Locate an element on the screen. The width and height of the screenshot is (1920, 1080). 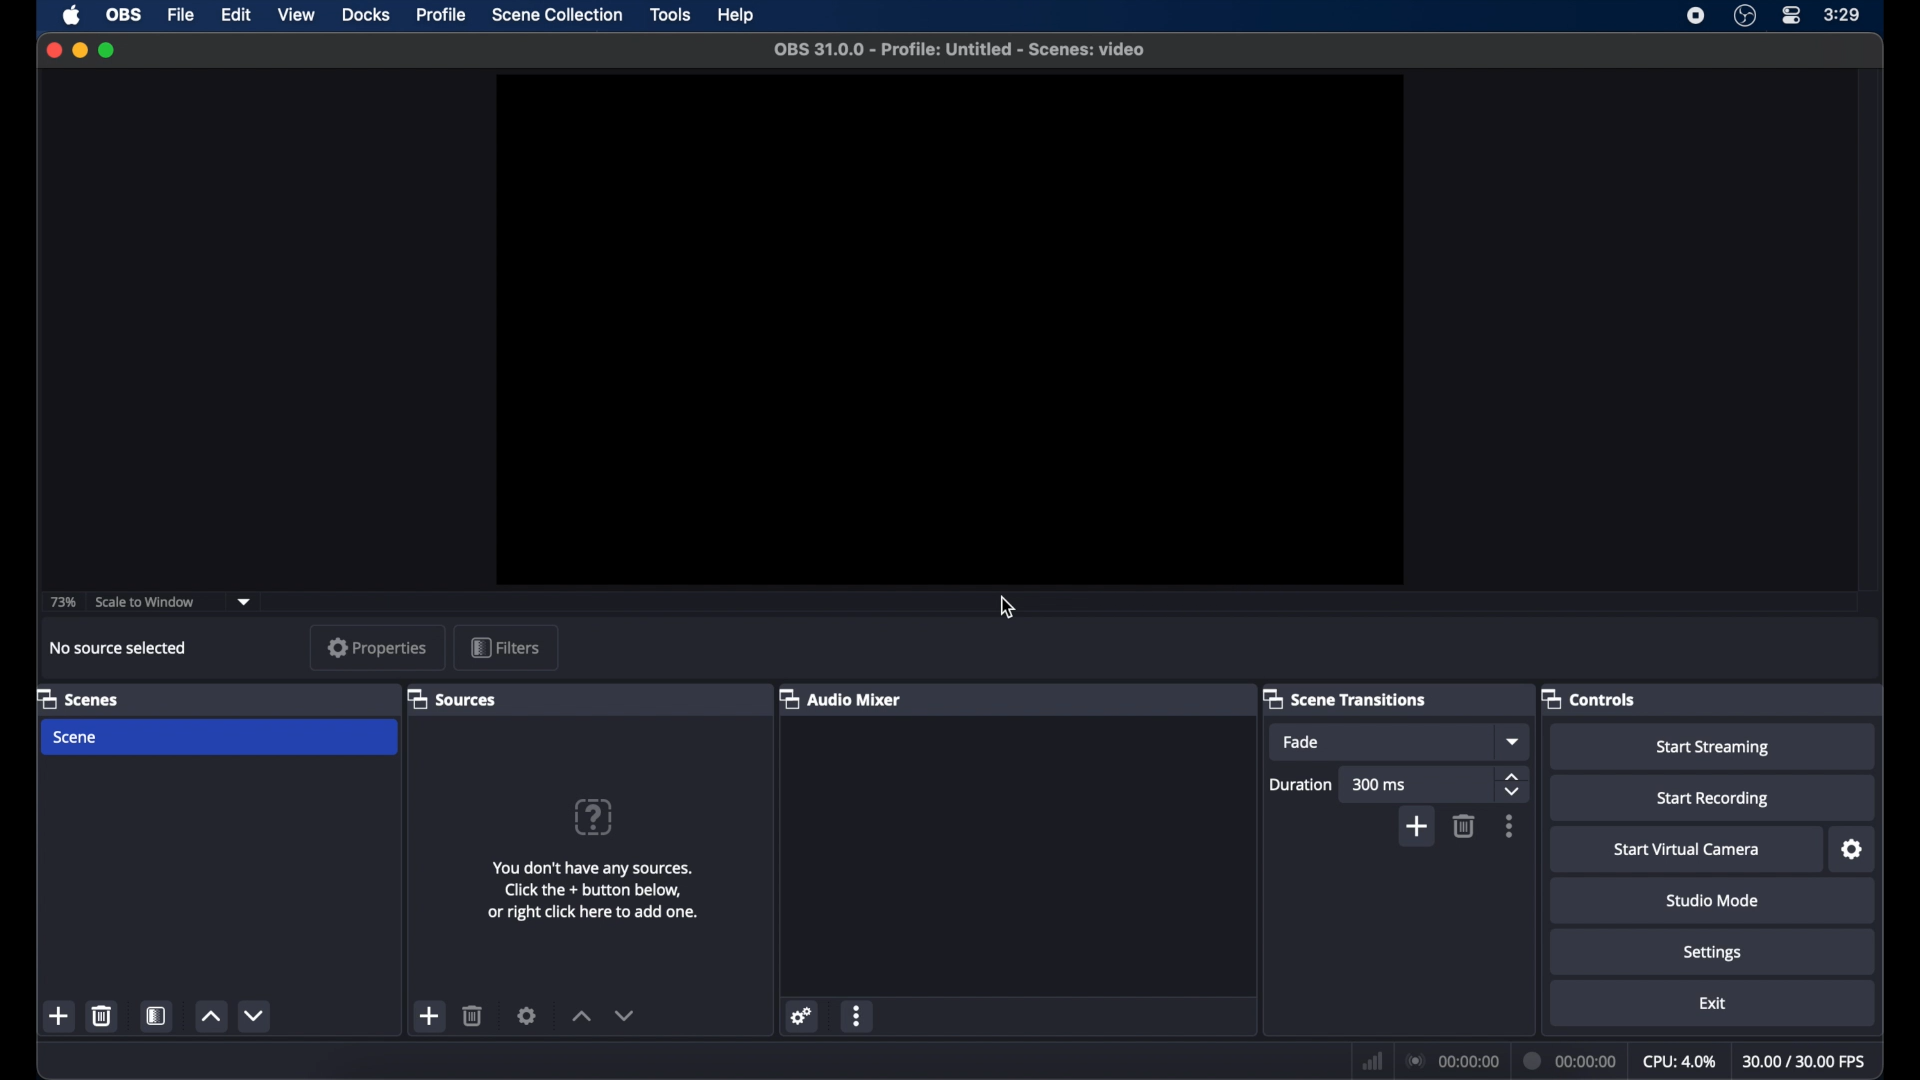
open scene filter is located at coordinates (154, 1016).